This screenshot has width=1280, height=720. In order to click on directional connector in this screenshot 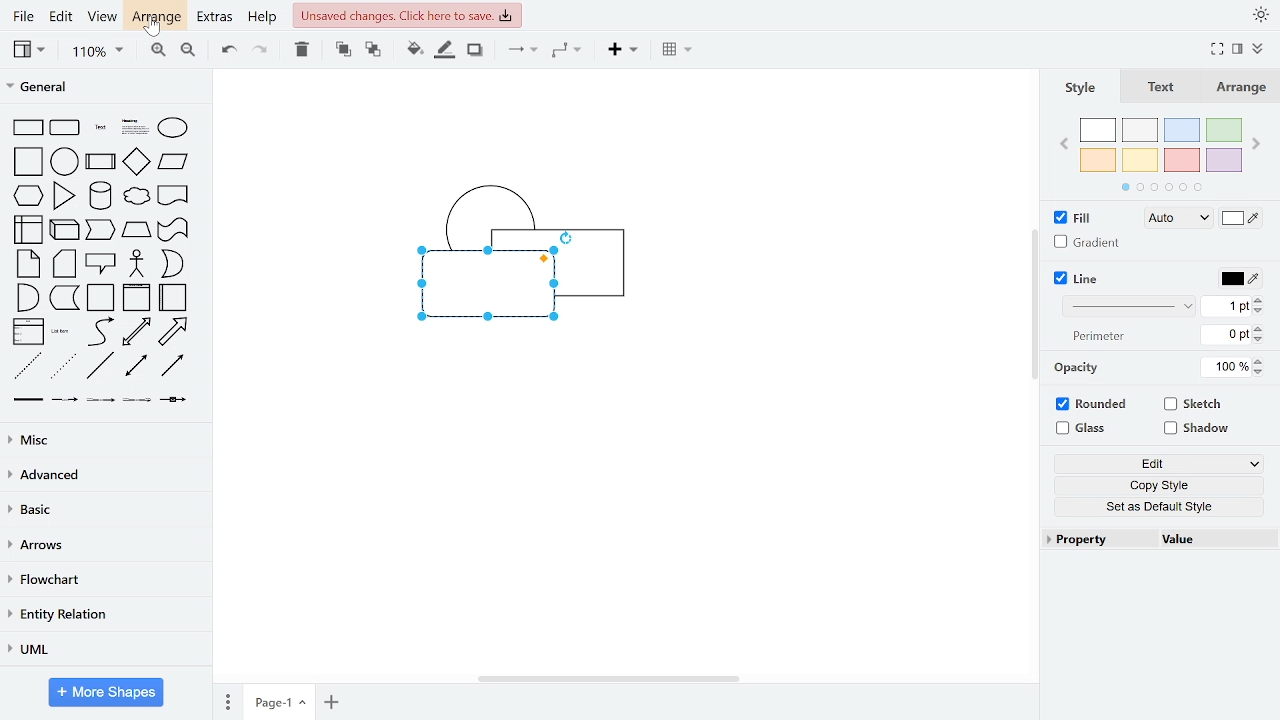, I will do `click(172, 368)`.